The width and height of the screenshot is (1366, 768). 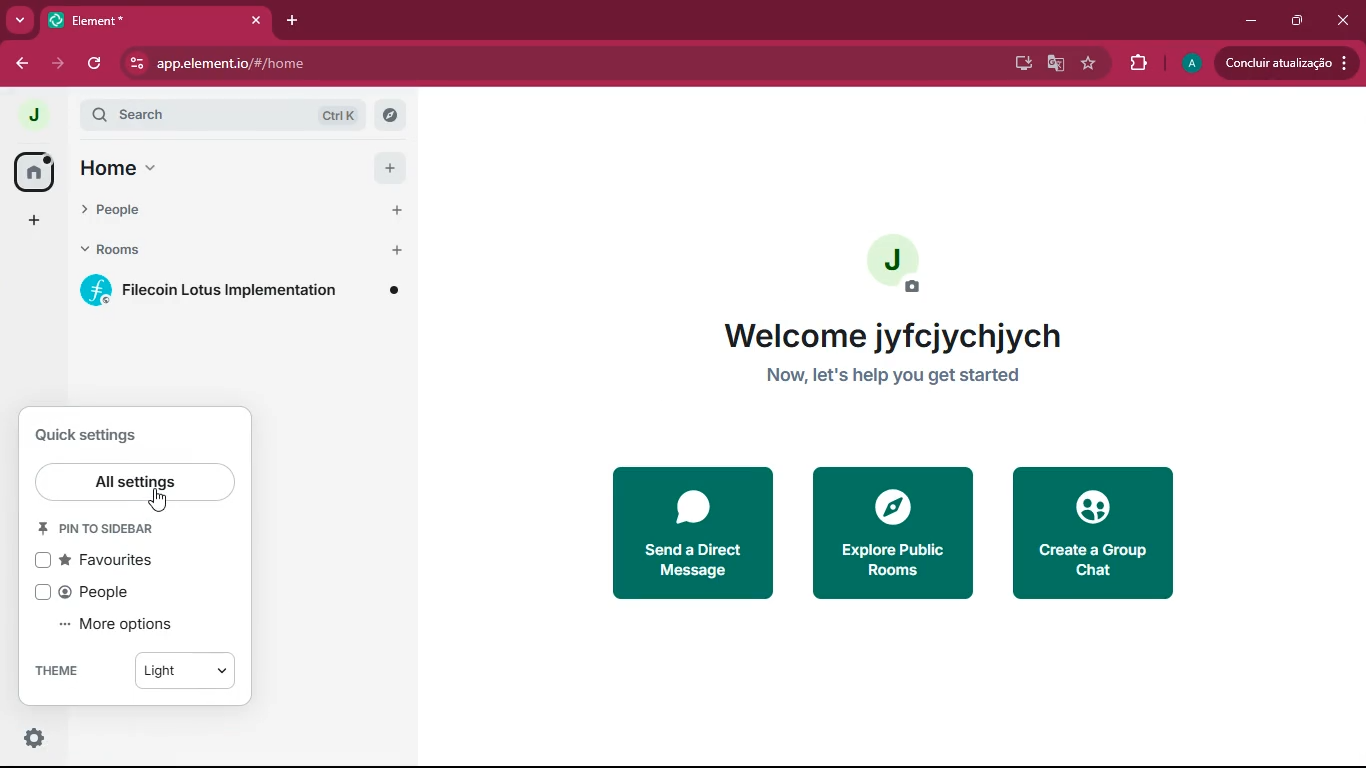 I want to click on profile picture, so click(x=27, y=111).